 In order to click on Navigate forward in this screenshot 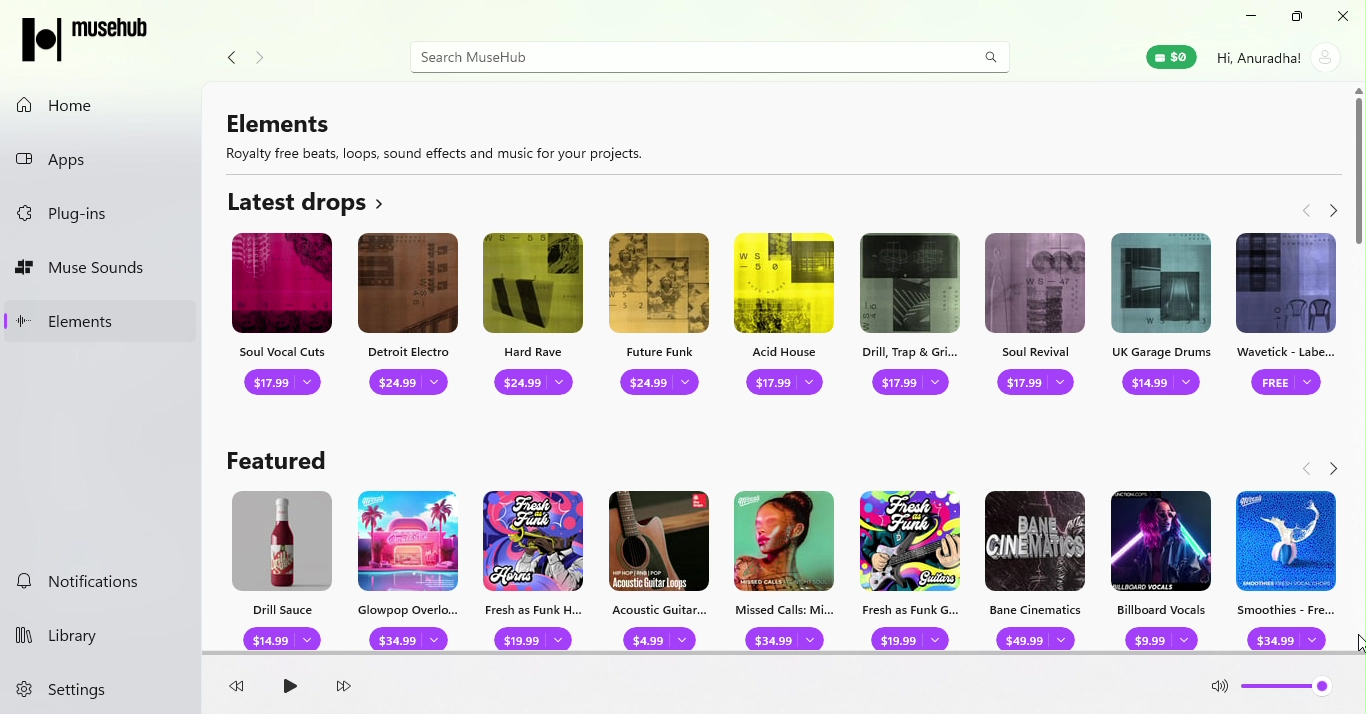, I will do `click(1330, 467)`.